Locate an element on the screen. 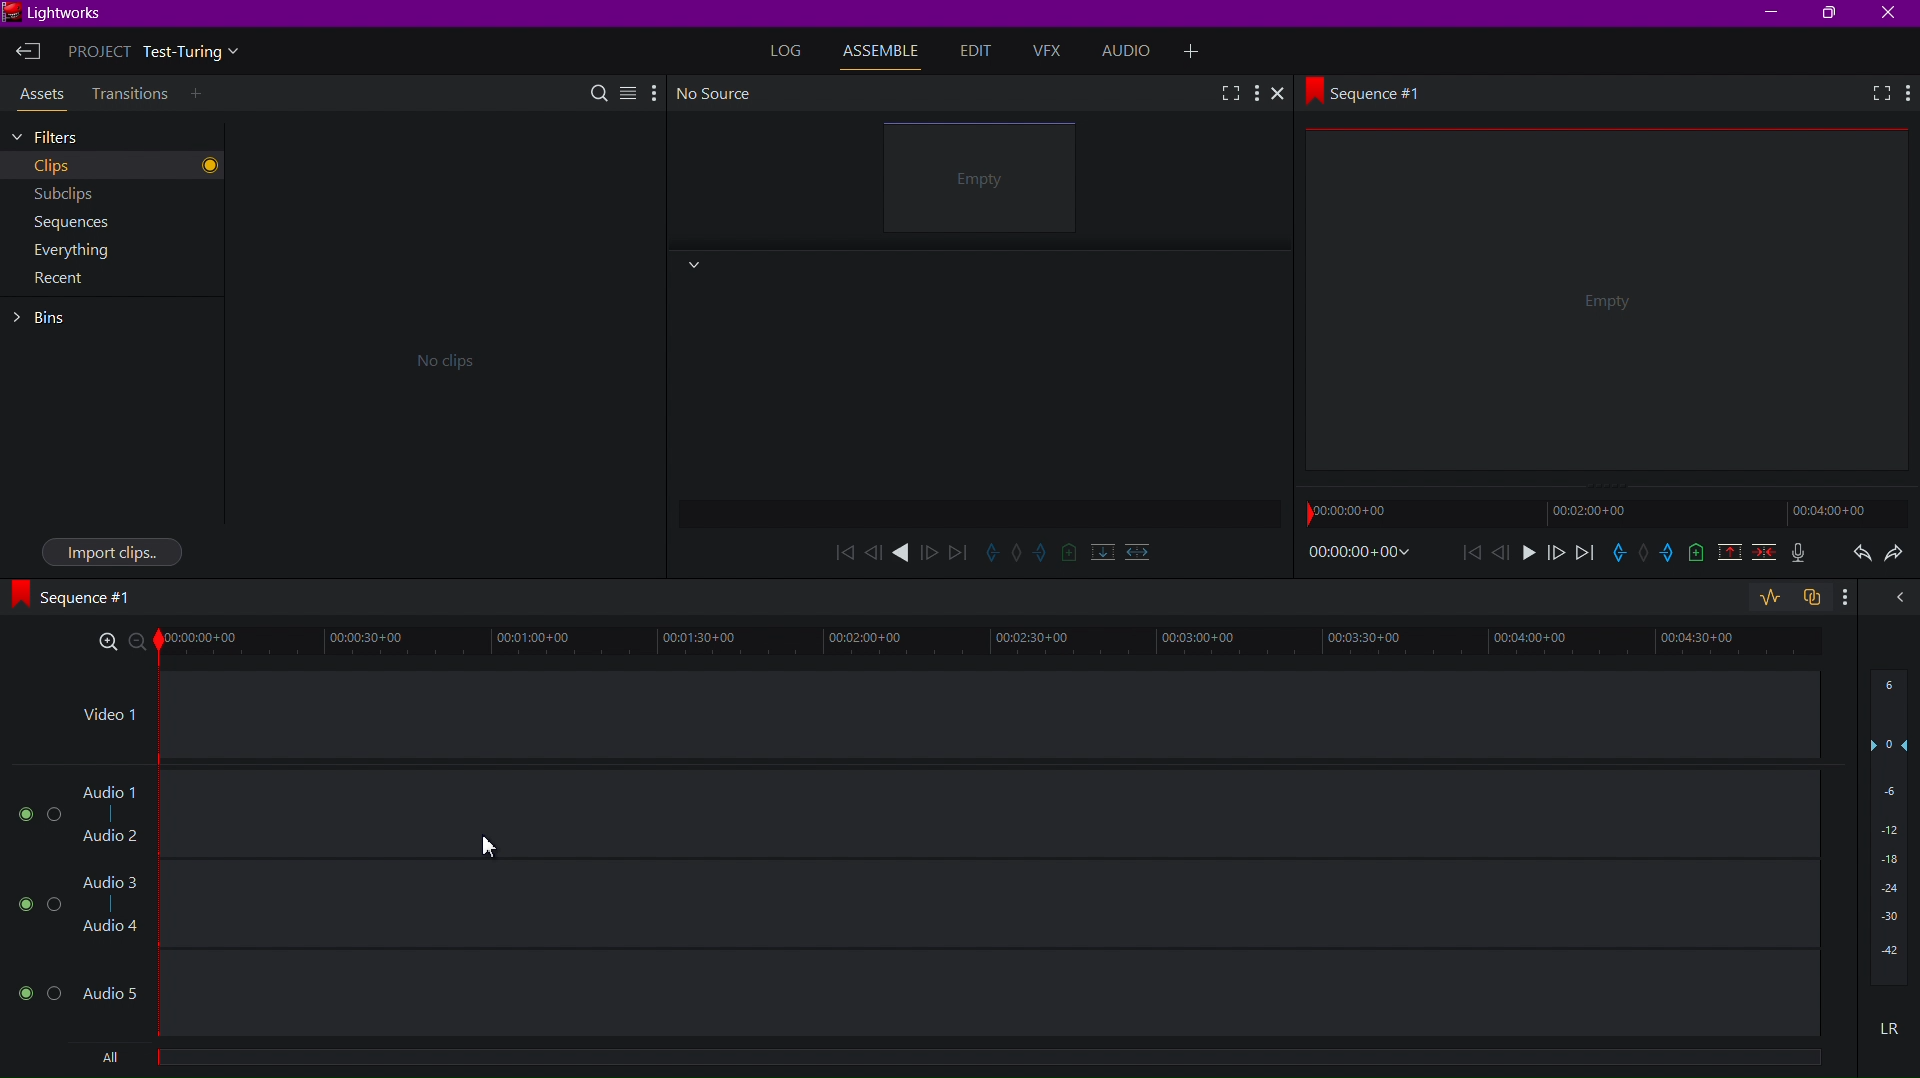 This screenshot has height=1078, width=1920. roll edit is located at coordinates (1018, 554).